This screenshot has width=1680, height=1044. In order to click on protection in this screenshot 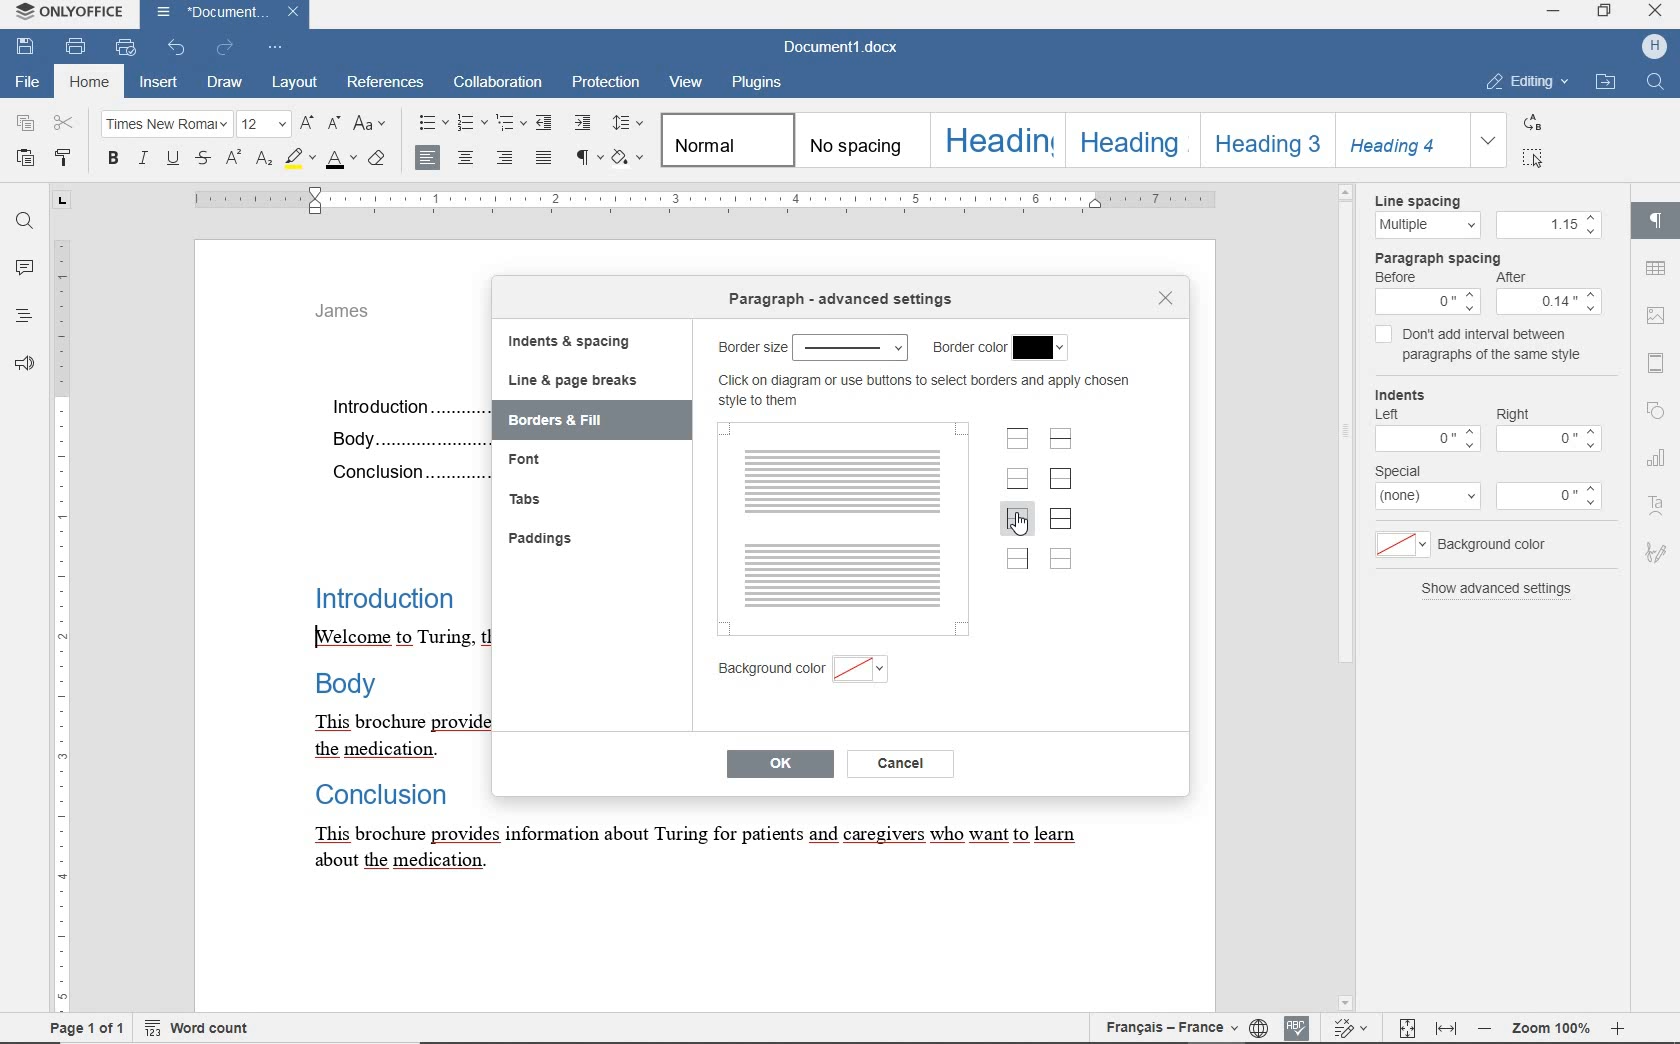, I will do `click(604, 83)`.